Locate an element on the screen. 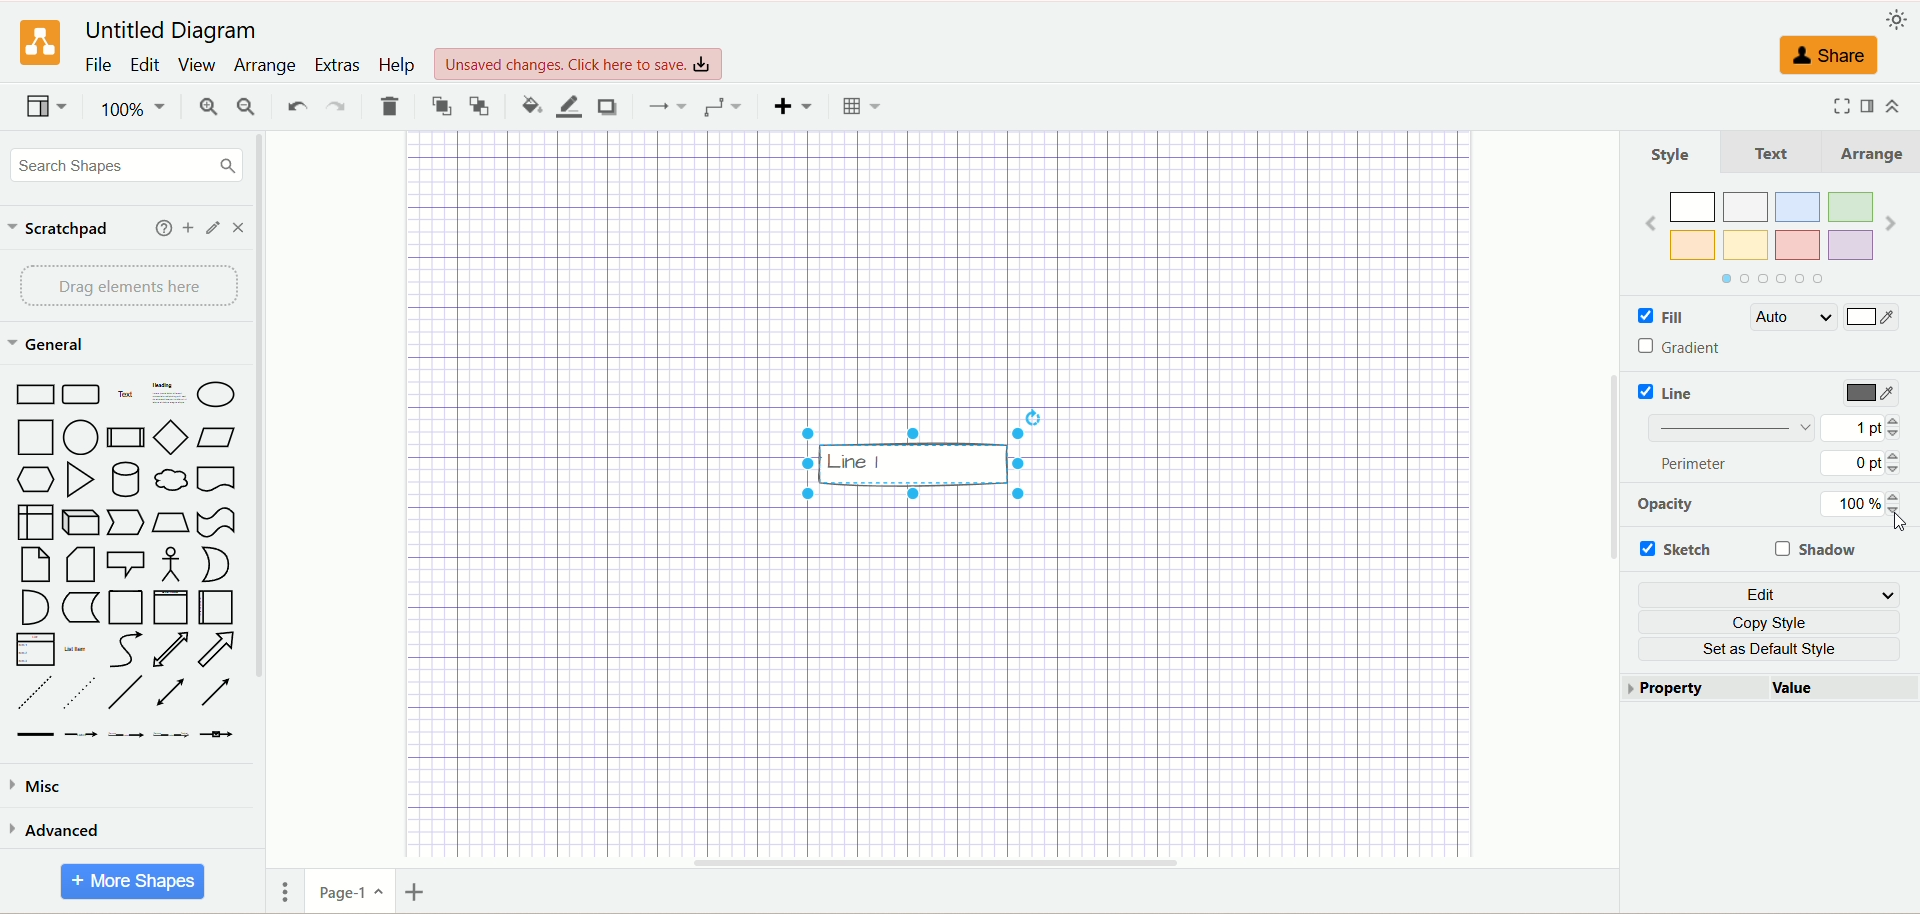 The image size is (1920, 914). Cloud is located at coordinates (171, 477).